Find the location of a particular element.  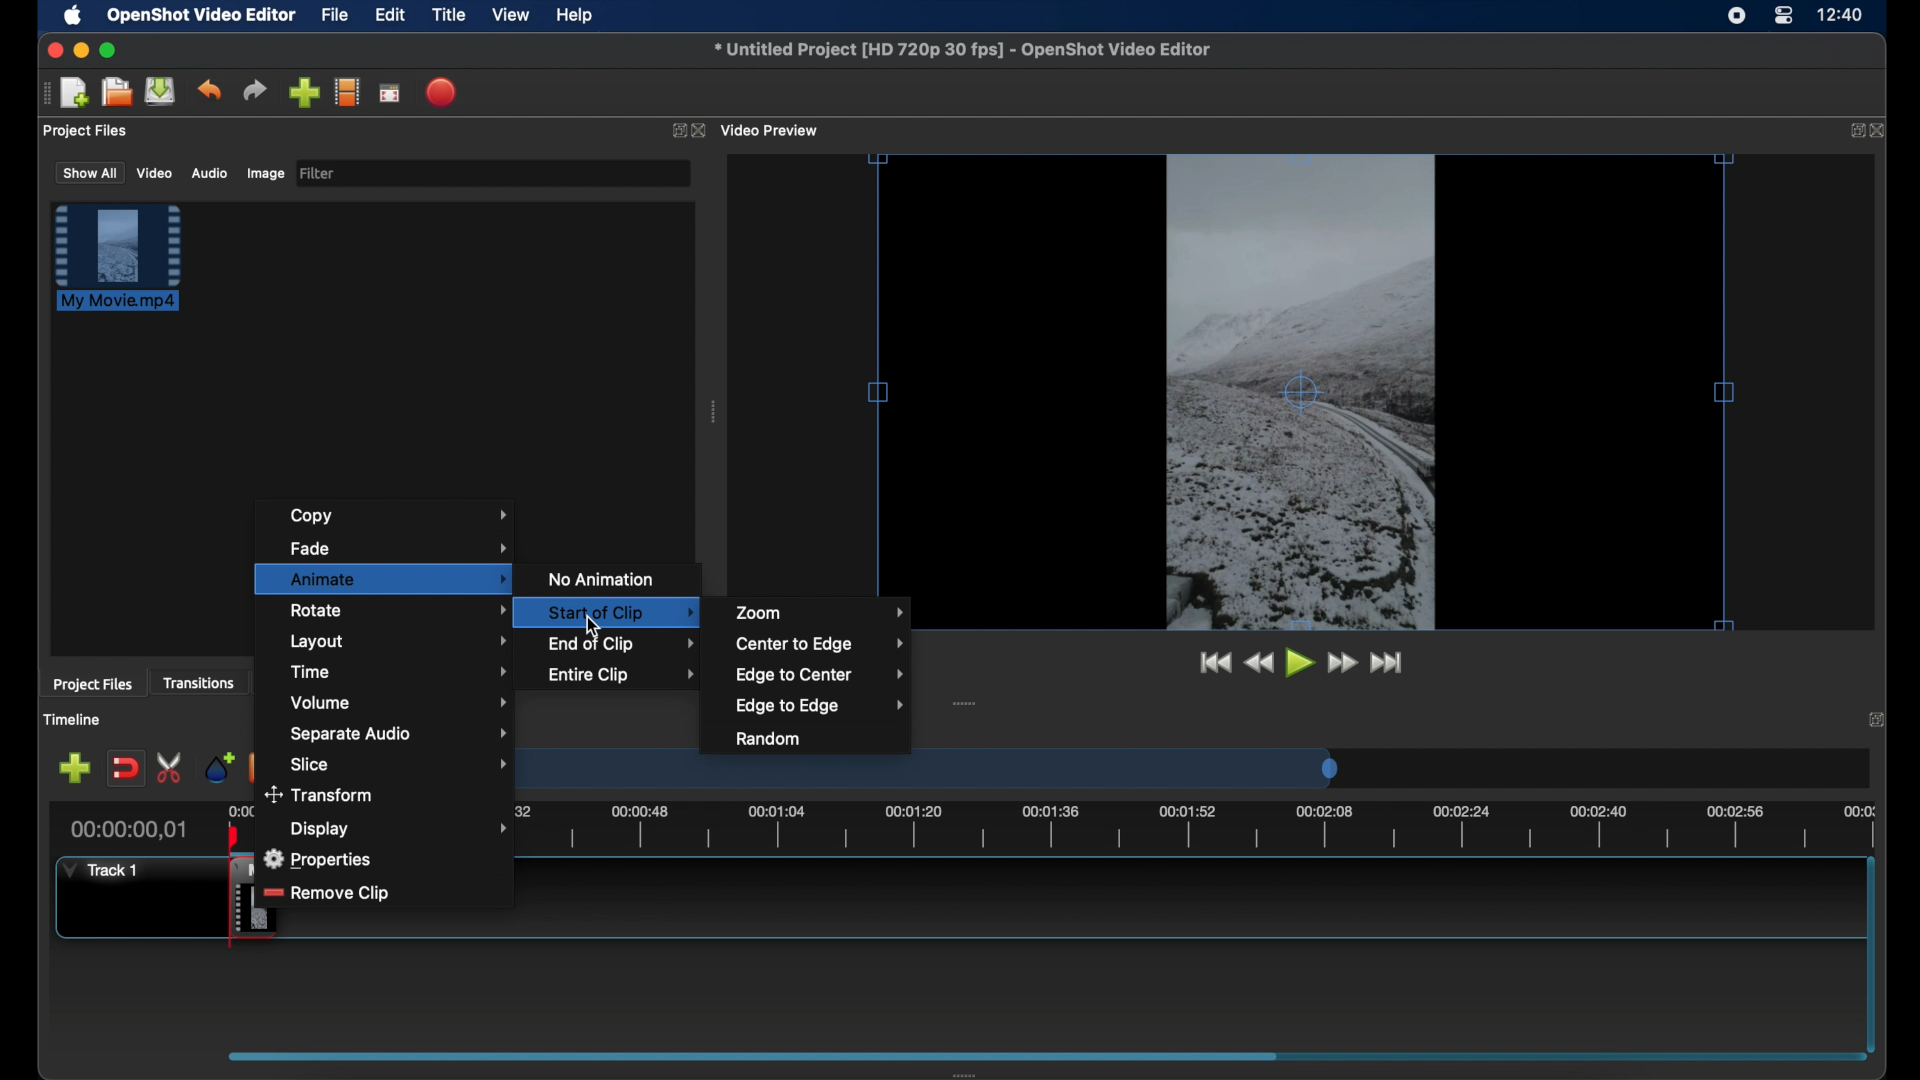

play button is located at coordinates (1301, 664).